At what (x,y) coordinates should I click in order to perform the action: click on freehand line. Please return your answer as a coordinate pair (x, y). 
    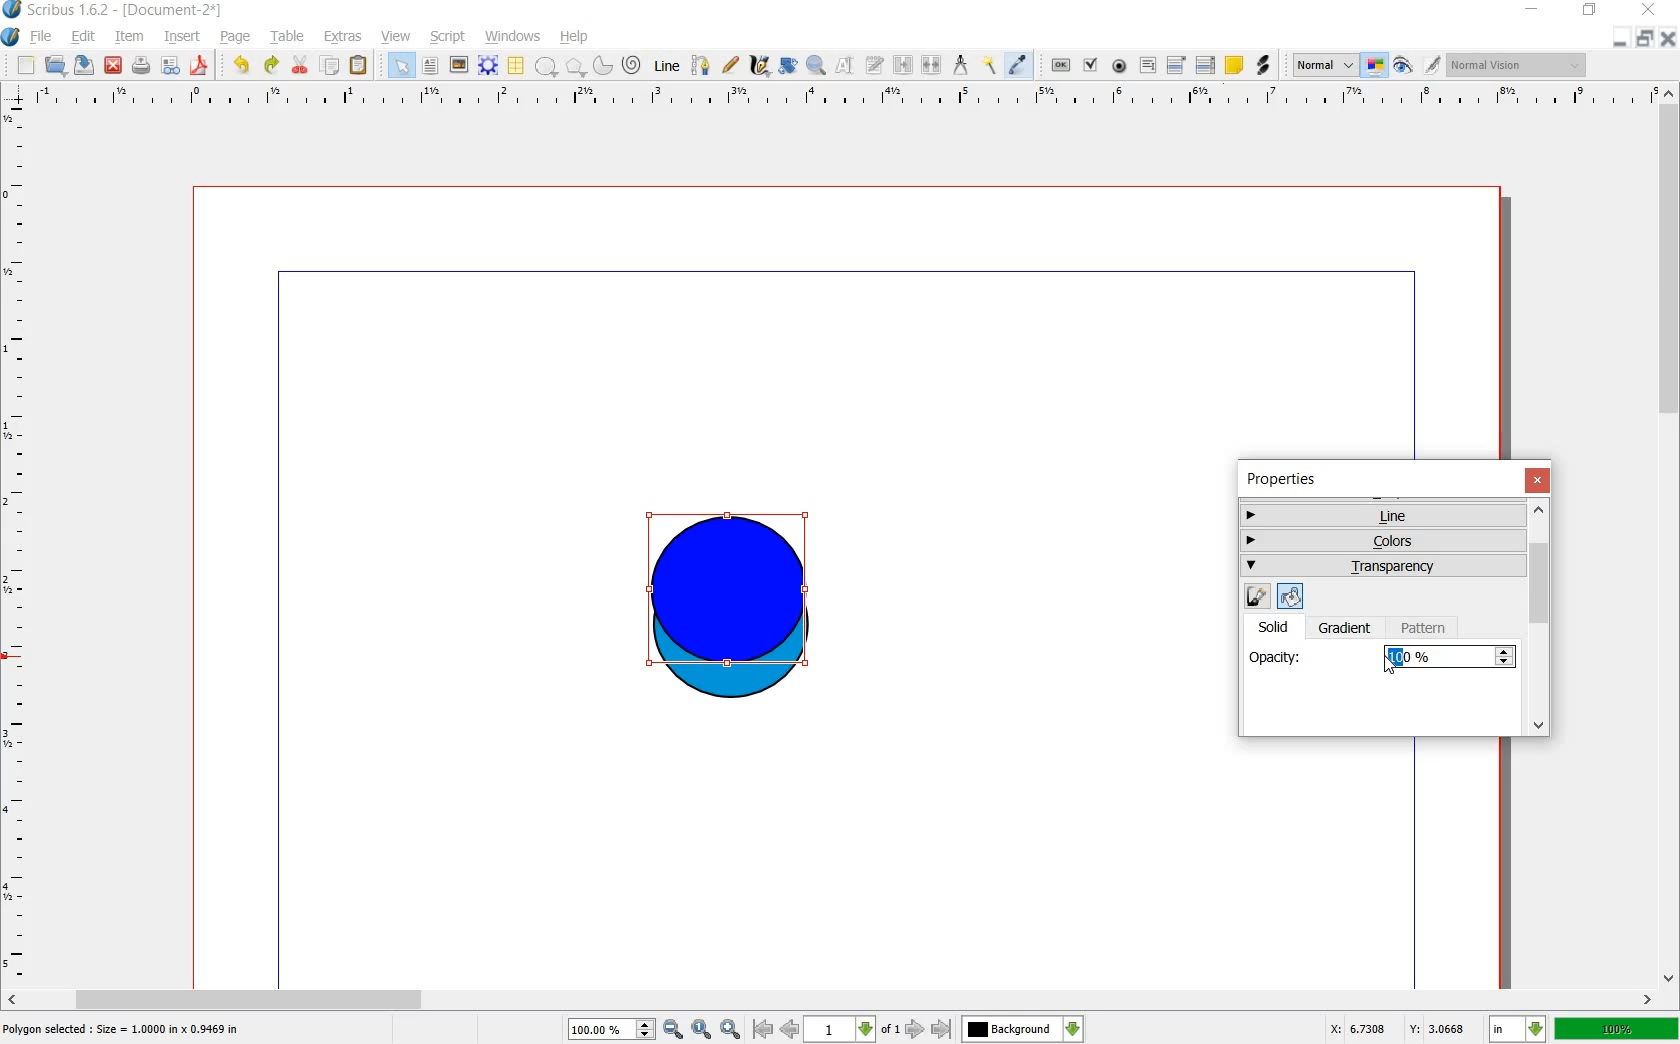
    Looking at the image, I should click on (732, 65).